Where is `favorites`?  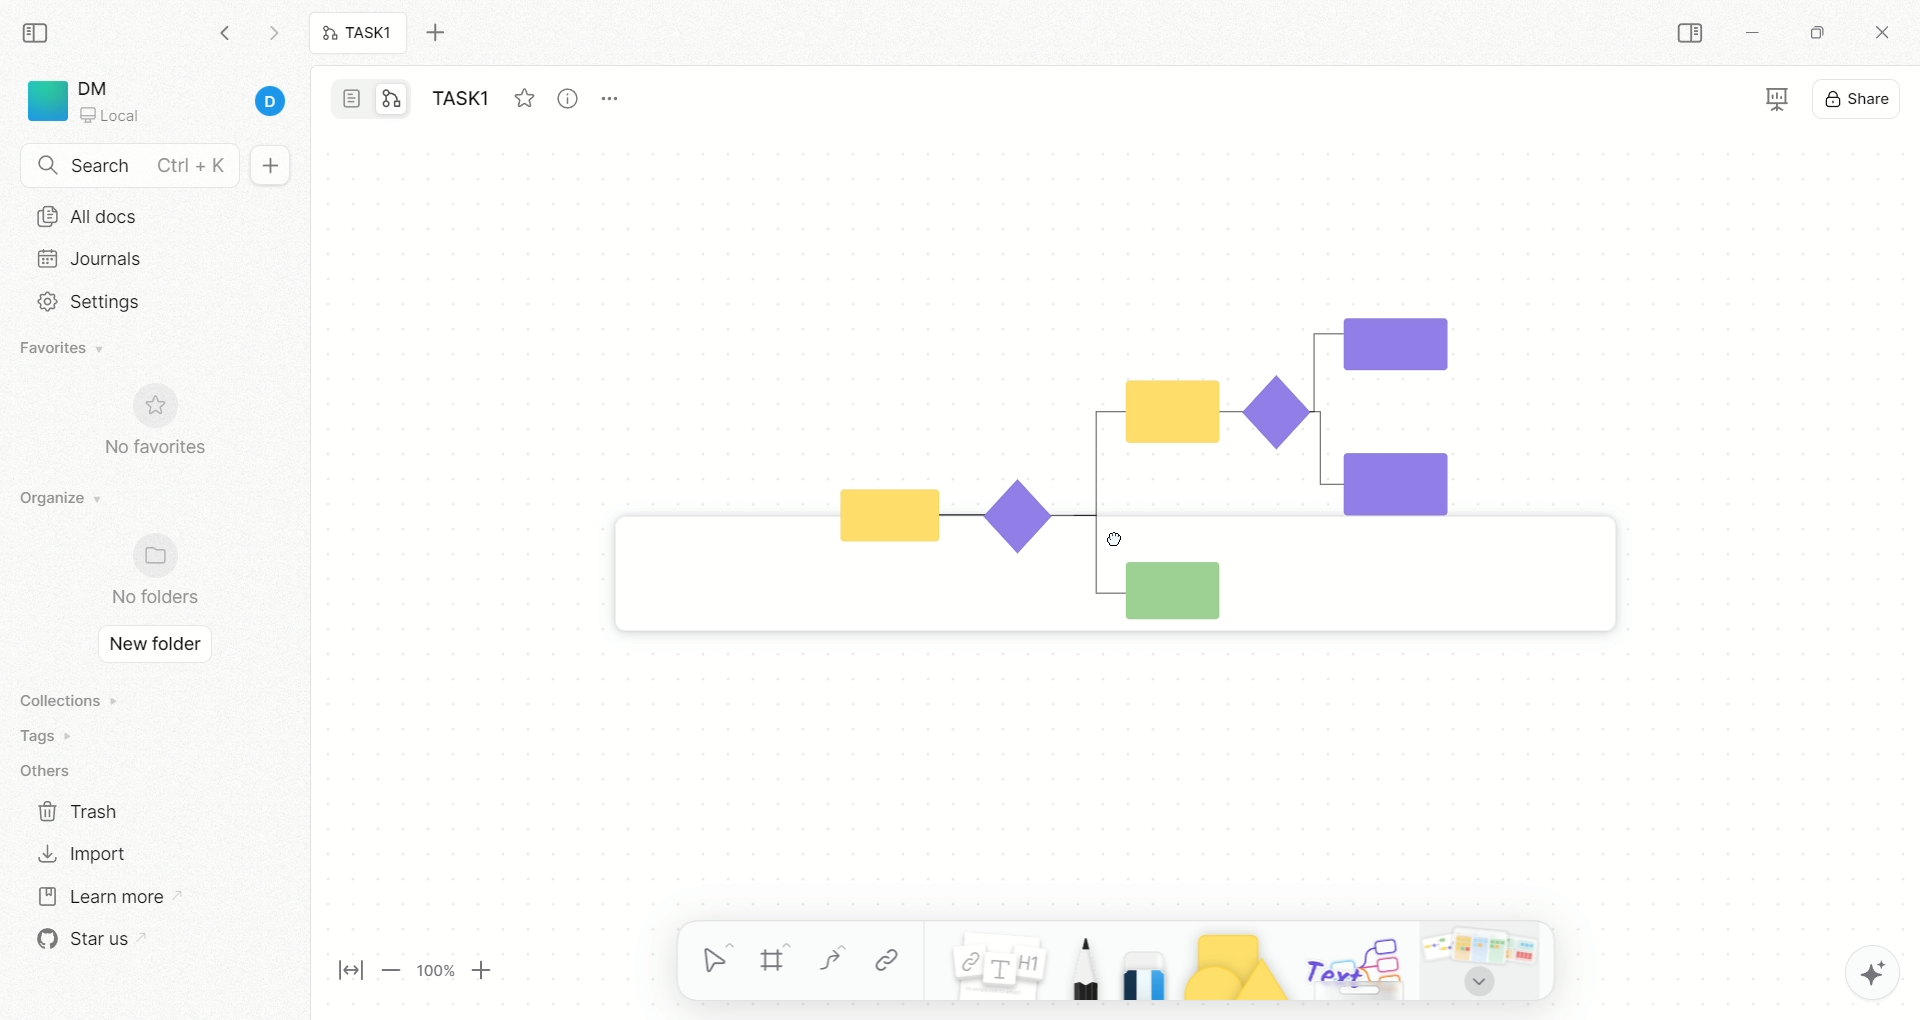 favorites is located at coordinates (523, 95).